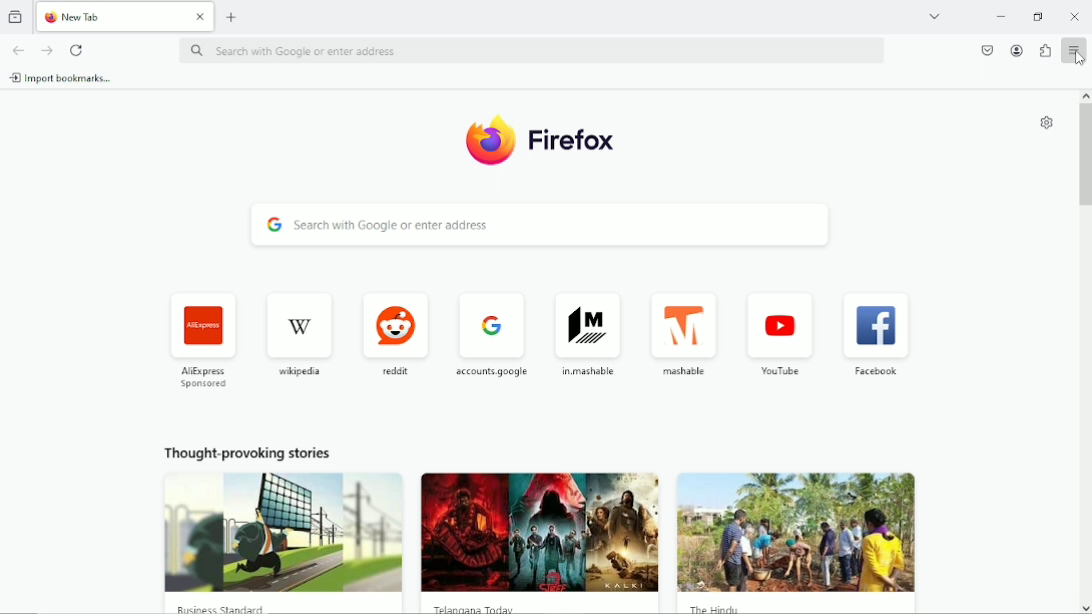  Describe the element at coordinates (62, 78) in the screenshot. I see `import bookmarks` at that location.